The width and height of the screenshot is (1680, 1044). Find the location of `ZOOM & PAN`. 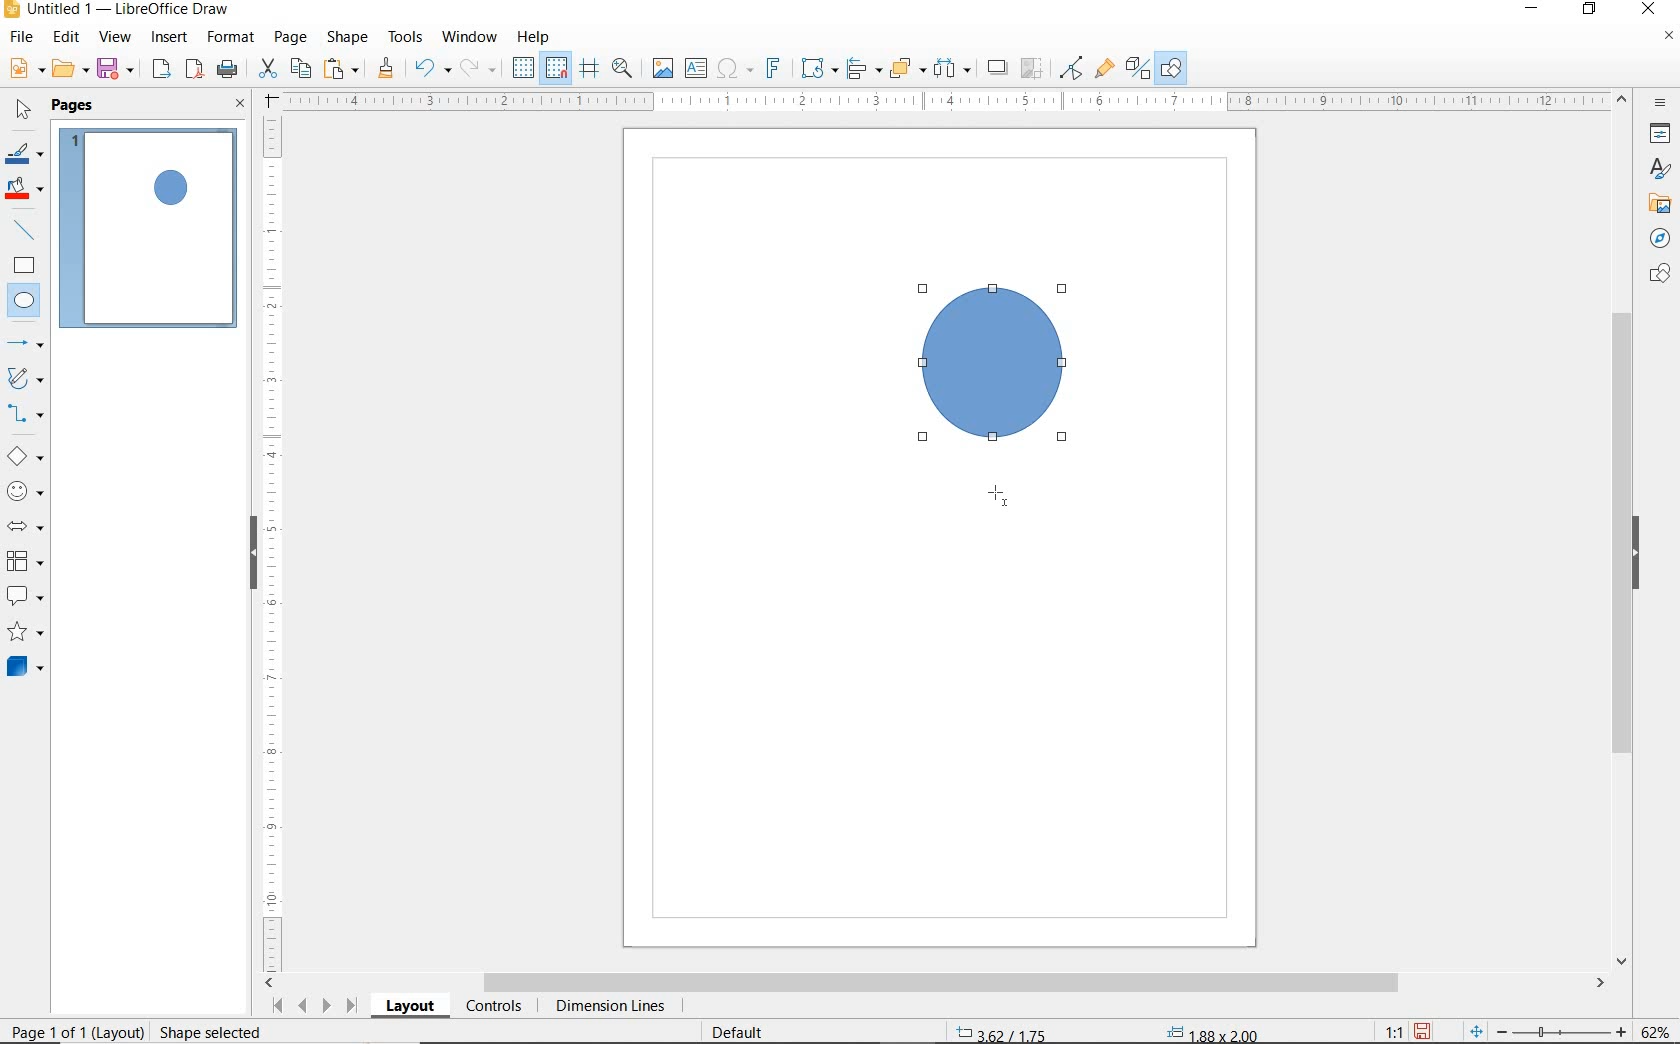

ZOOM & PAN is located at coordinates (622, 67).